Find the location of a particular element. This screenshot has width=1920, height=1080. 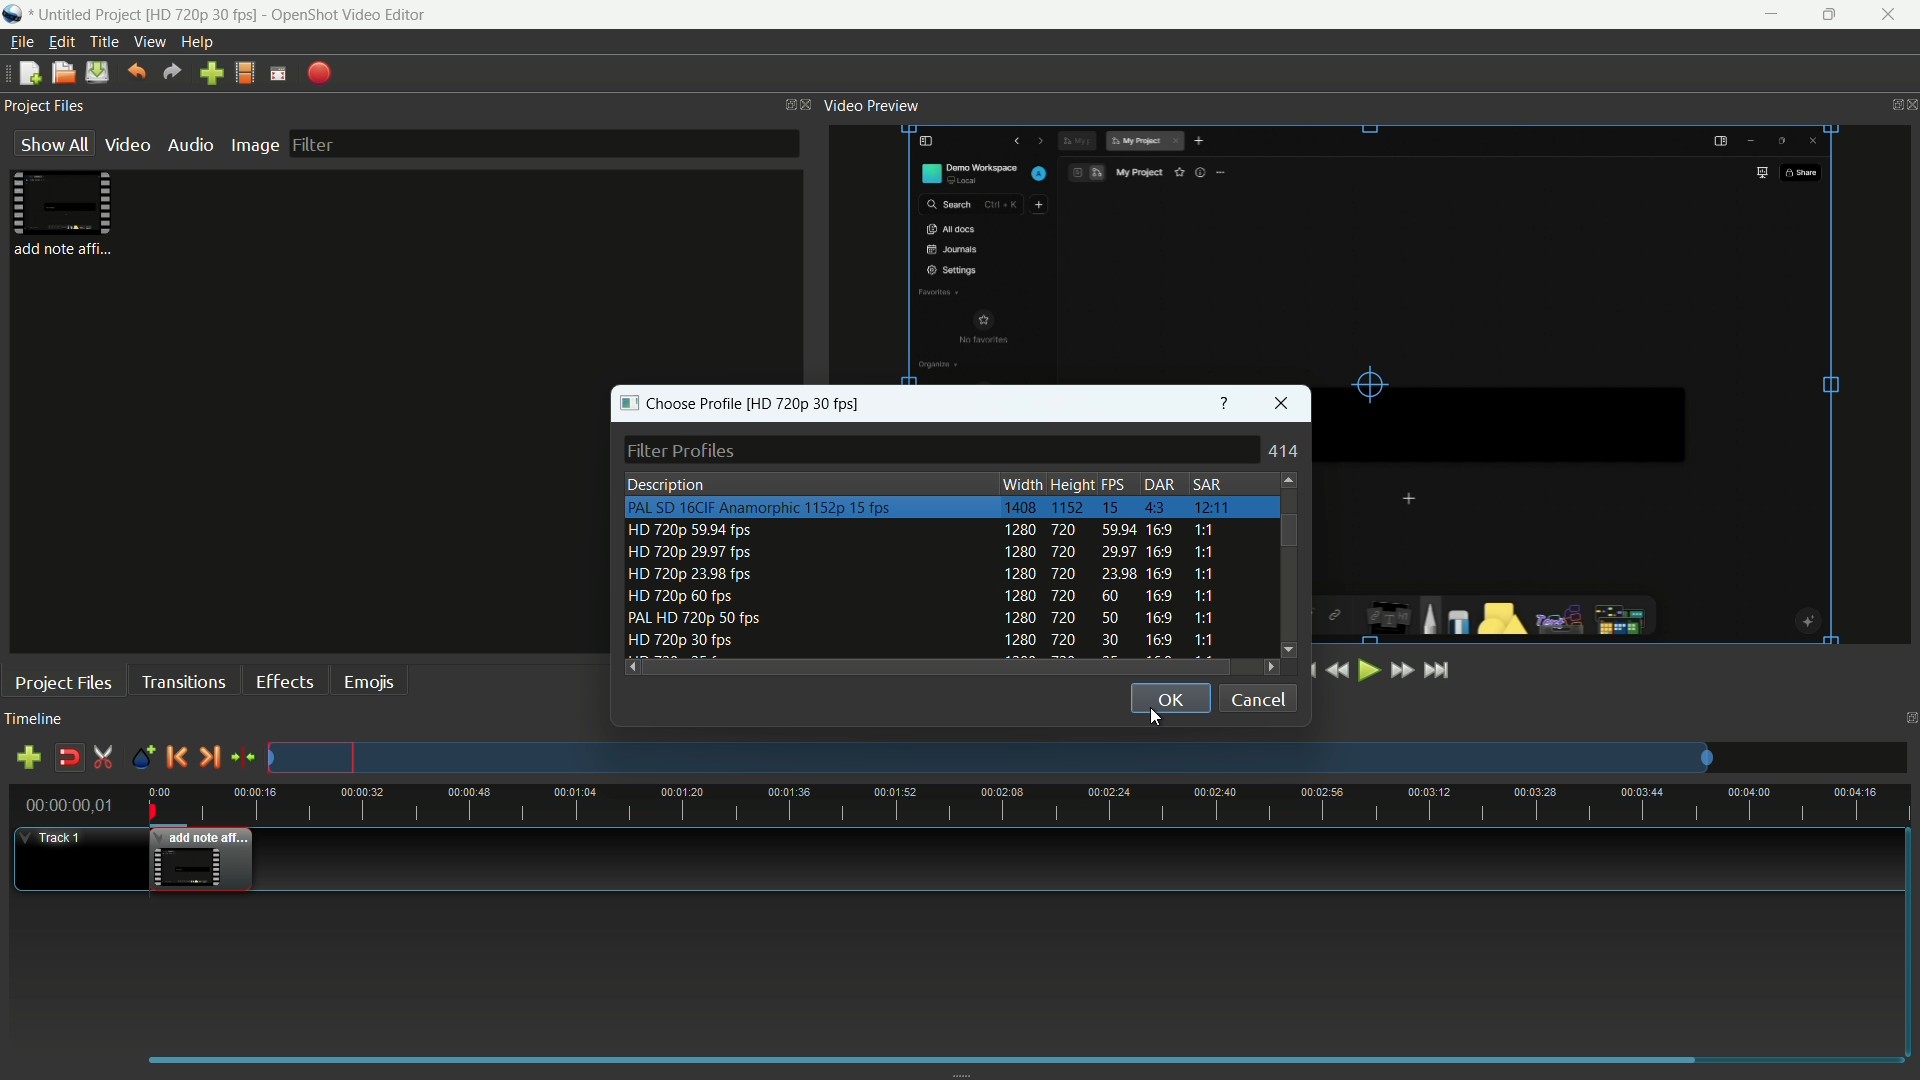

project files is located at coordinates (62, 684).